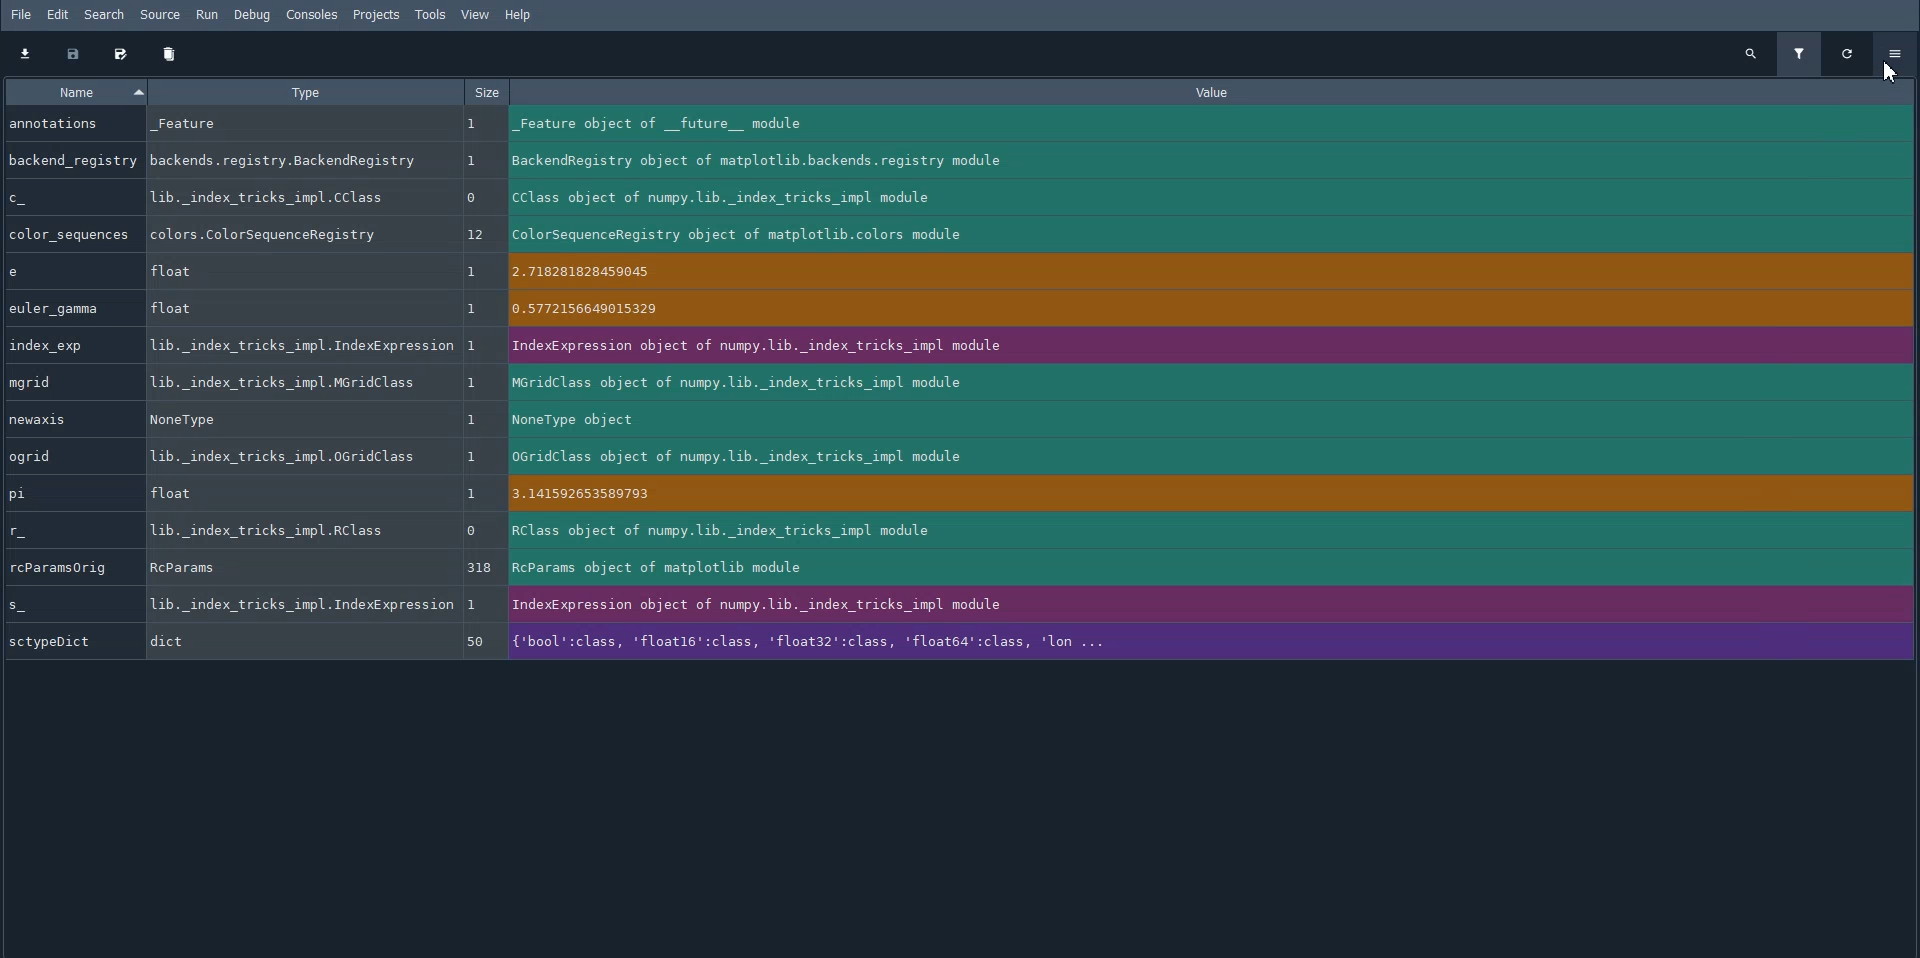 The height and width of the screenshot is (958, 1920). What do you see at coordinates (1204, 125) in the screenshot?
I see `_Feature object of _ future__ module` at bounding box center [1204, 125].